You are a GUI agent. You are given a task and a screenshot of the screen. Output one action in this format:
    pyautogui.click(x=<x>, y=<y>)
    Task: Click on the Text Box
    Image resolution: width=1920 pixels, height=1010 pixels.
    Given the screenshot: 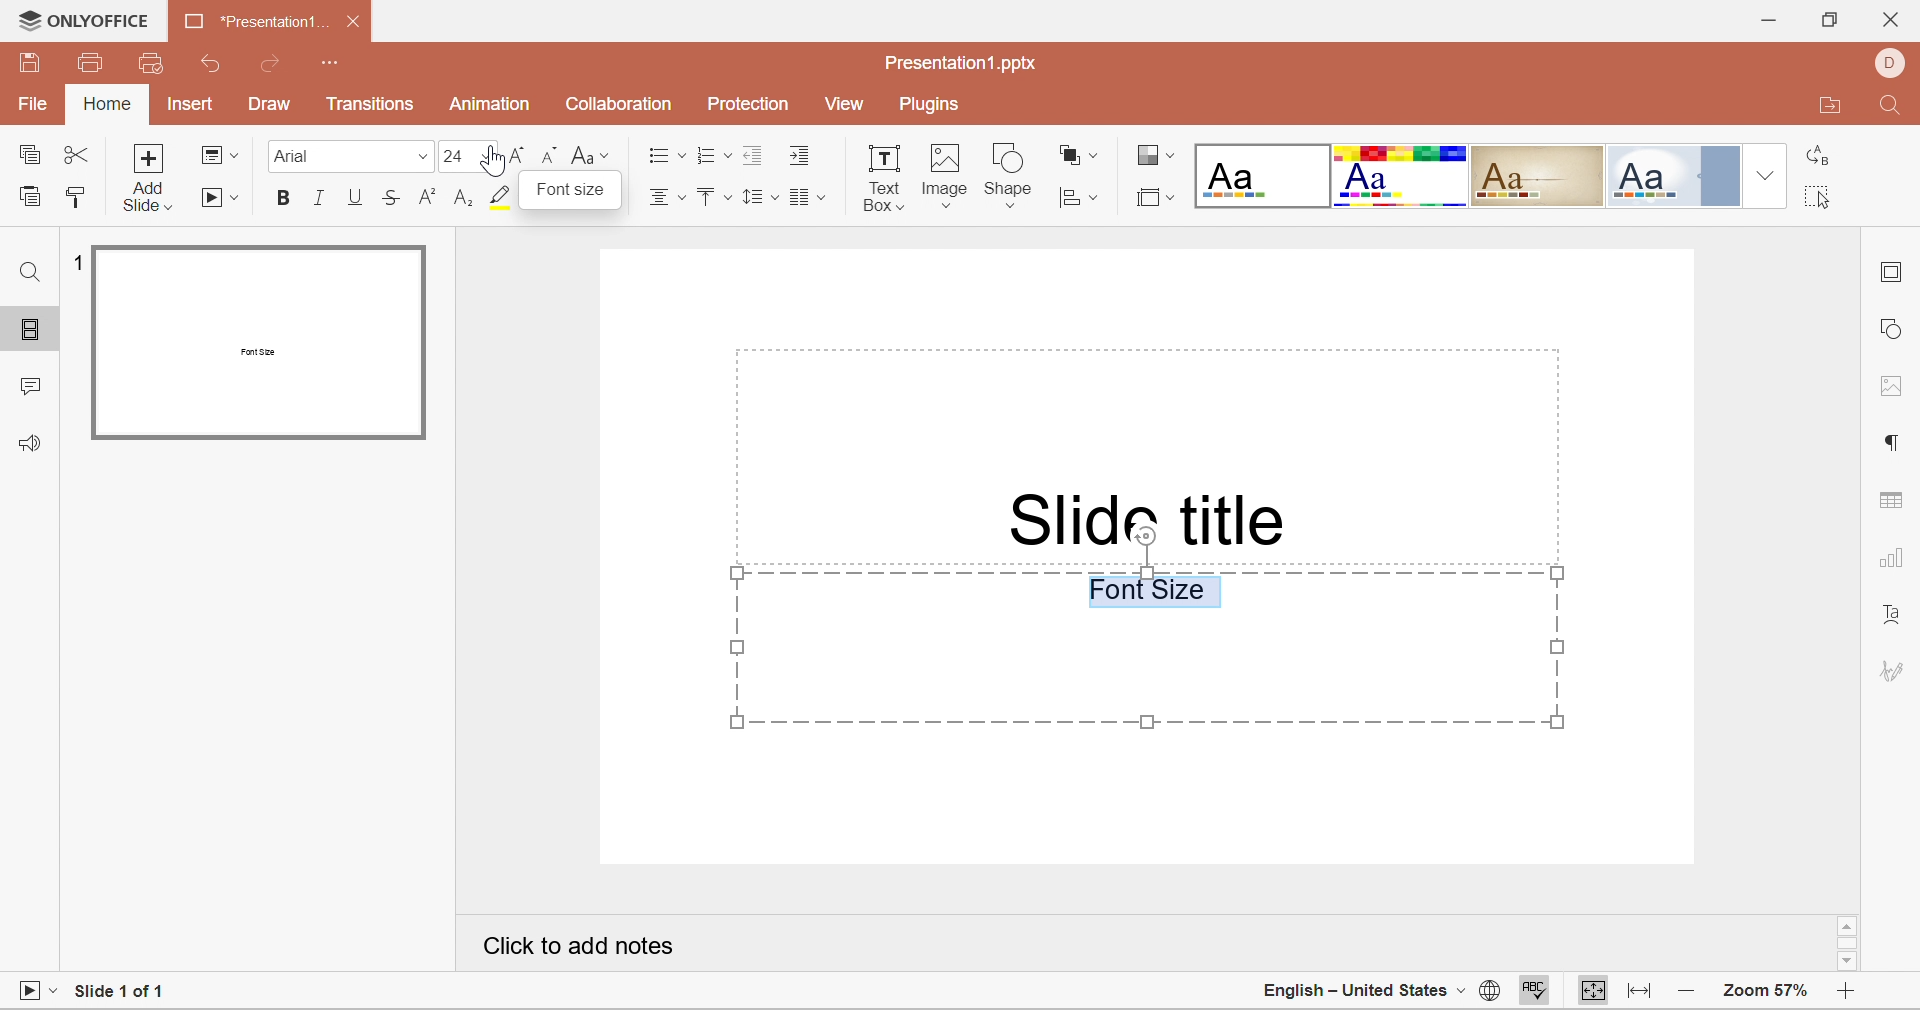 What is the action you would take?
    pyautogui.click(x=883, y=181)
    